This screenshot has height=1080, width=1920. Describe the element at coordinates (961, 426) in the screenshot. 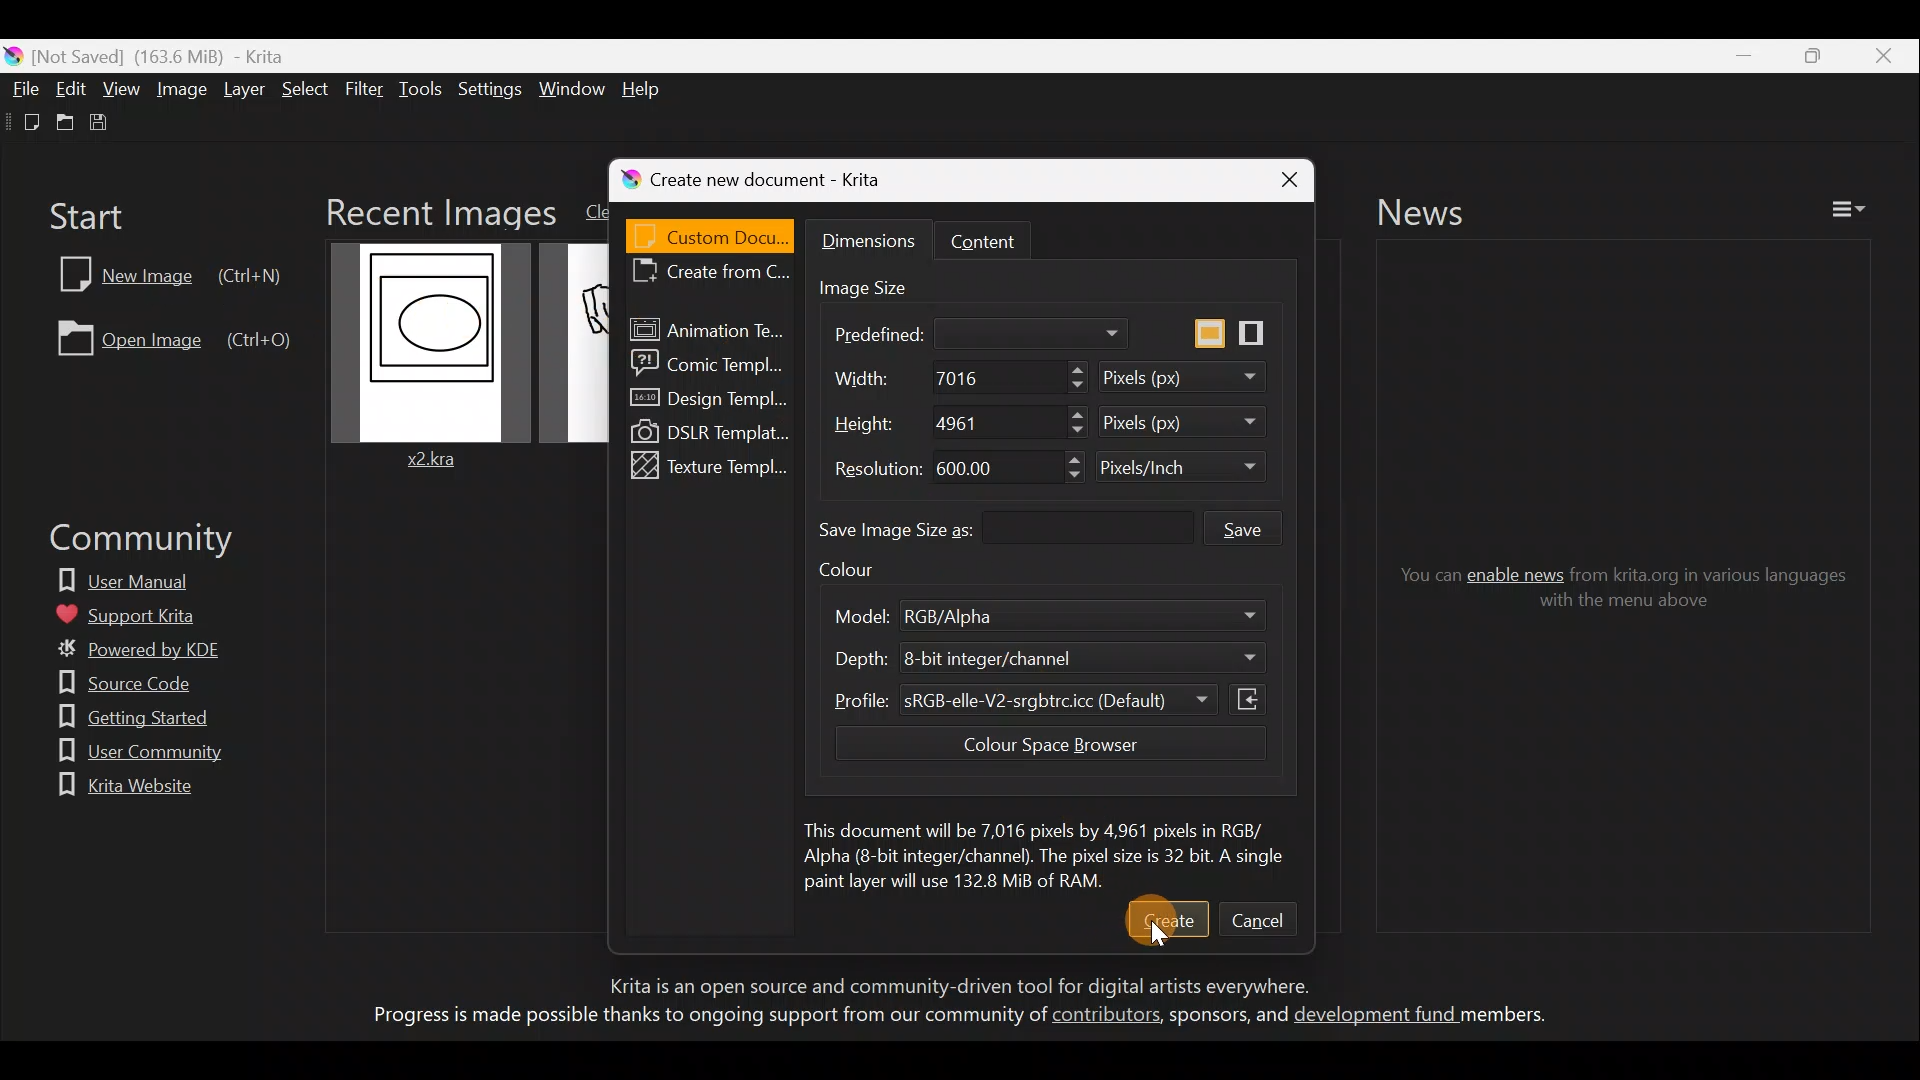

I see ` 4961` at that location.